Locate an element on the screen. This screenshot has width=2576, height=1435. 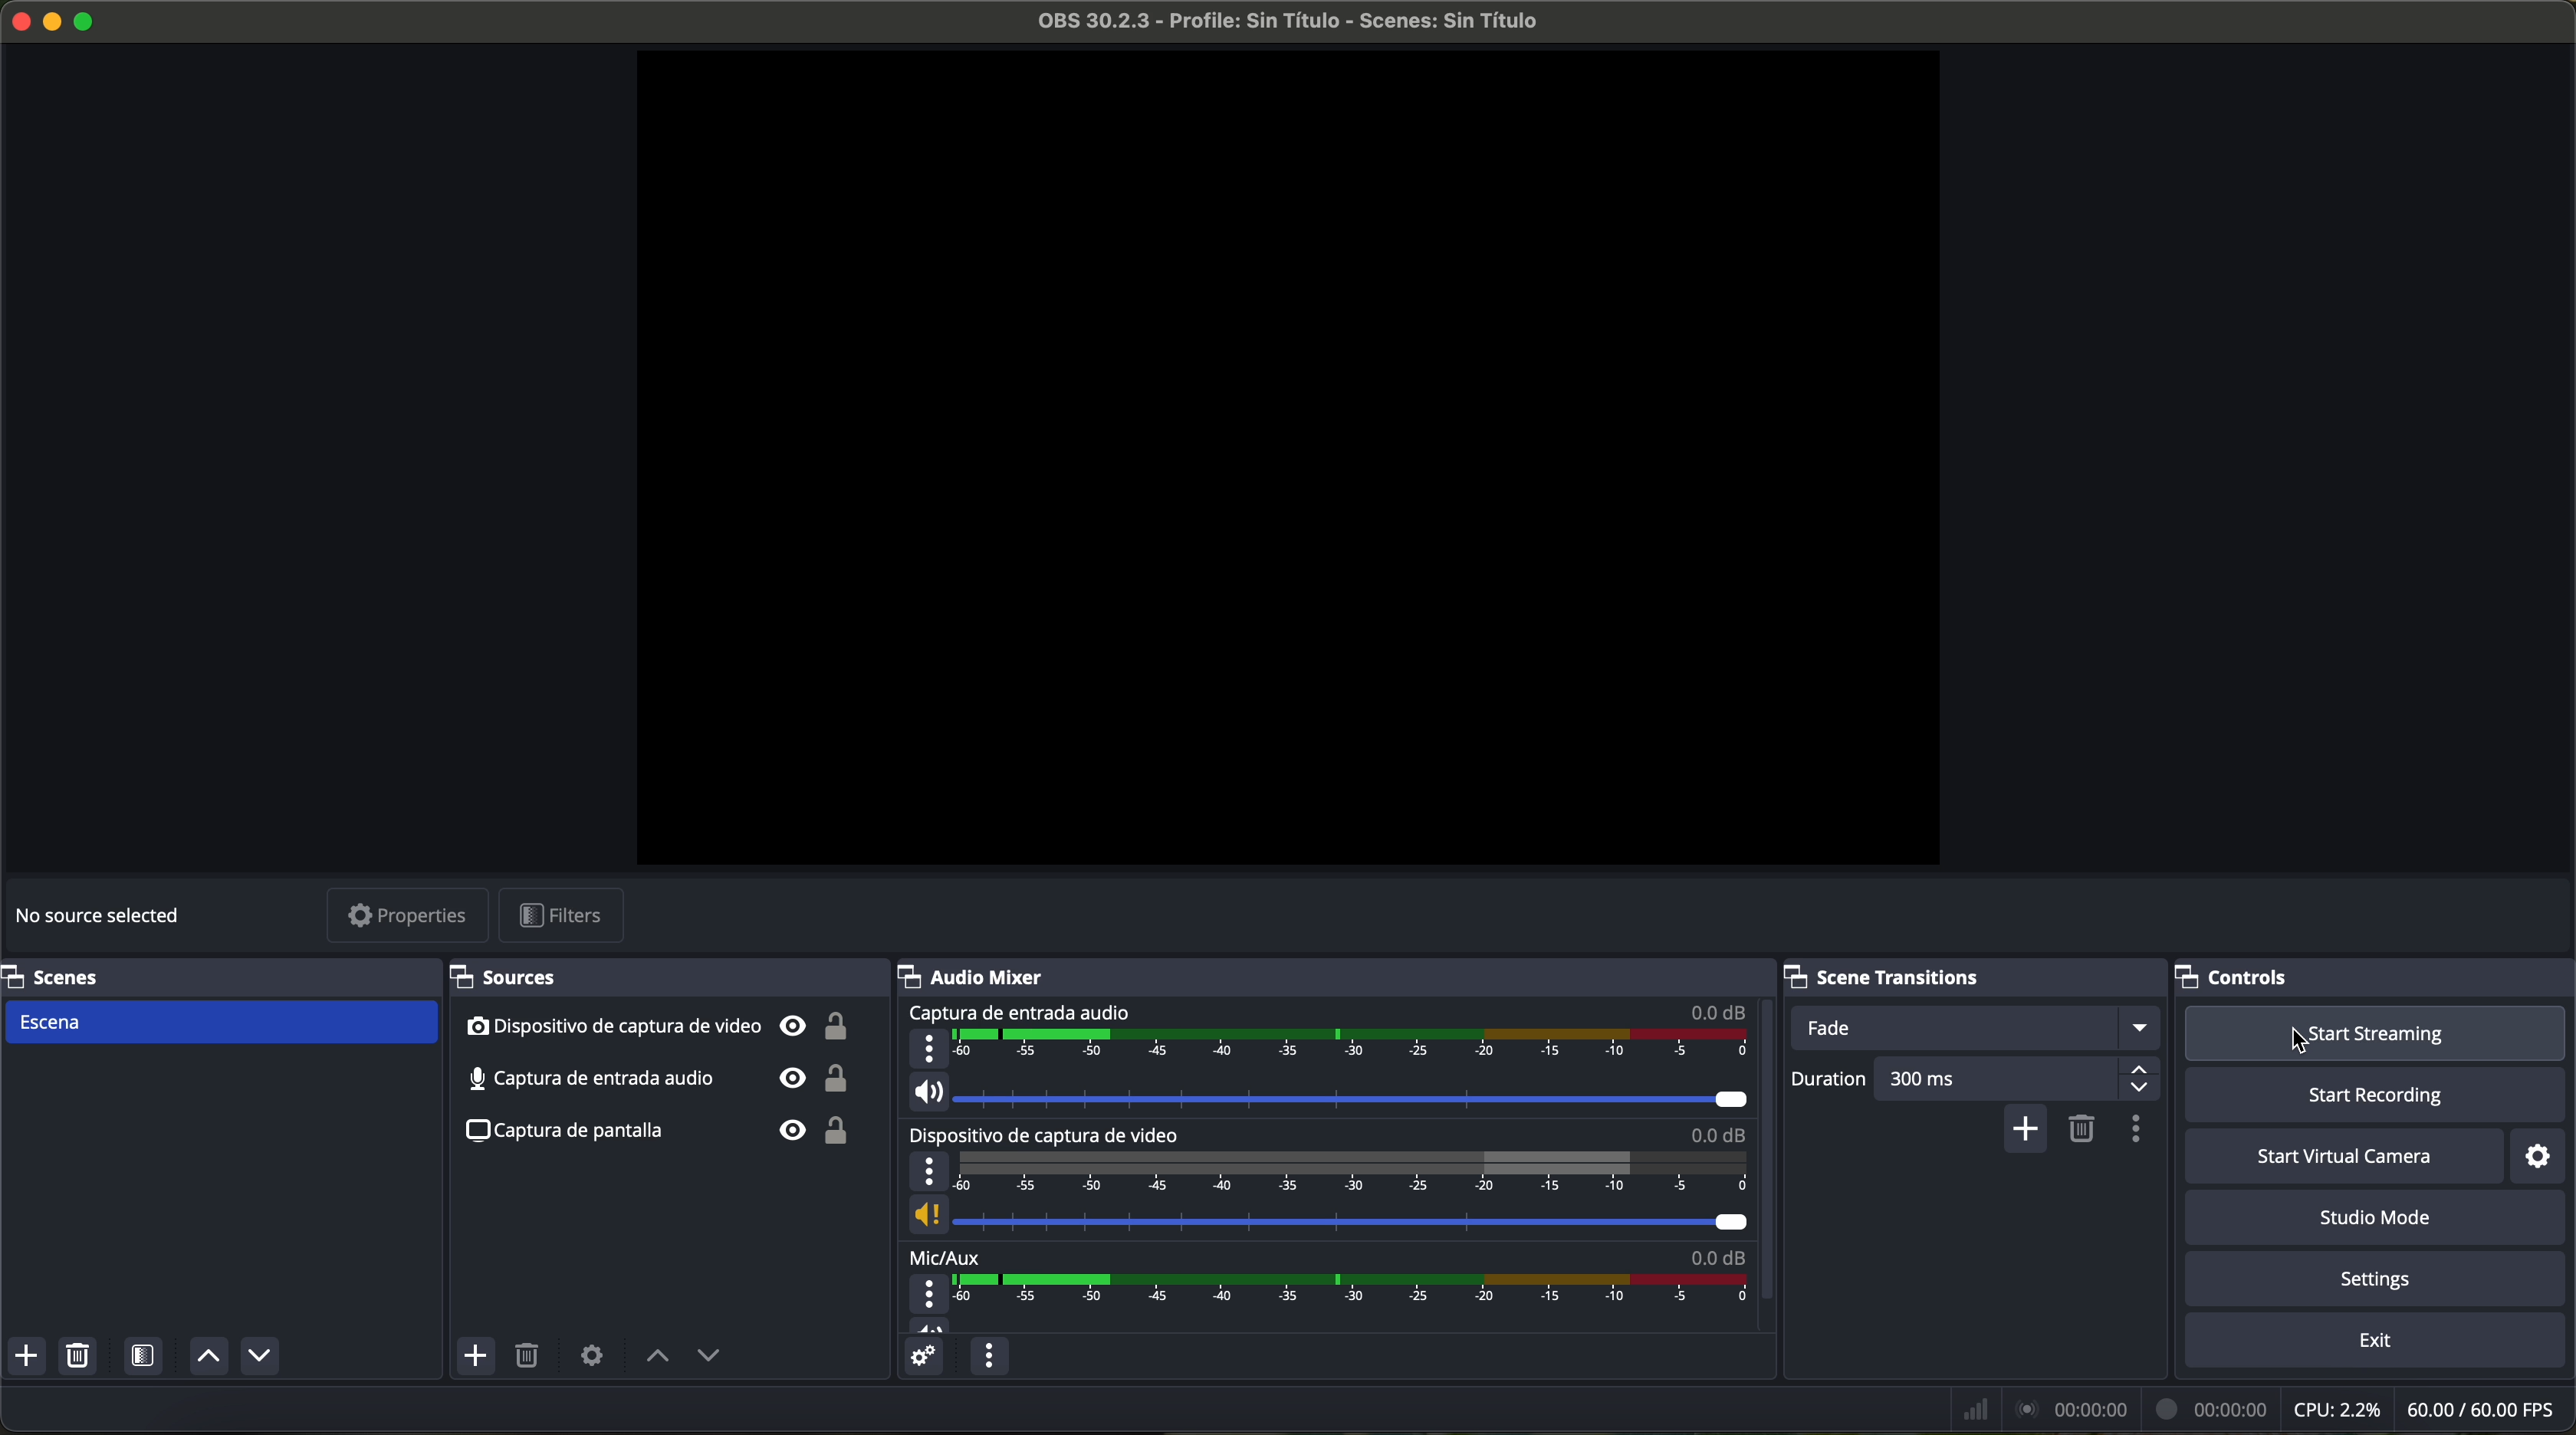
advanced audio properties is located at coordinates (923, 1360).